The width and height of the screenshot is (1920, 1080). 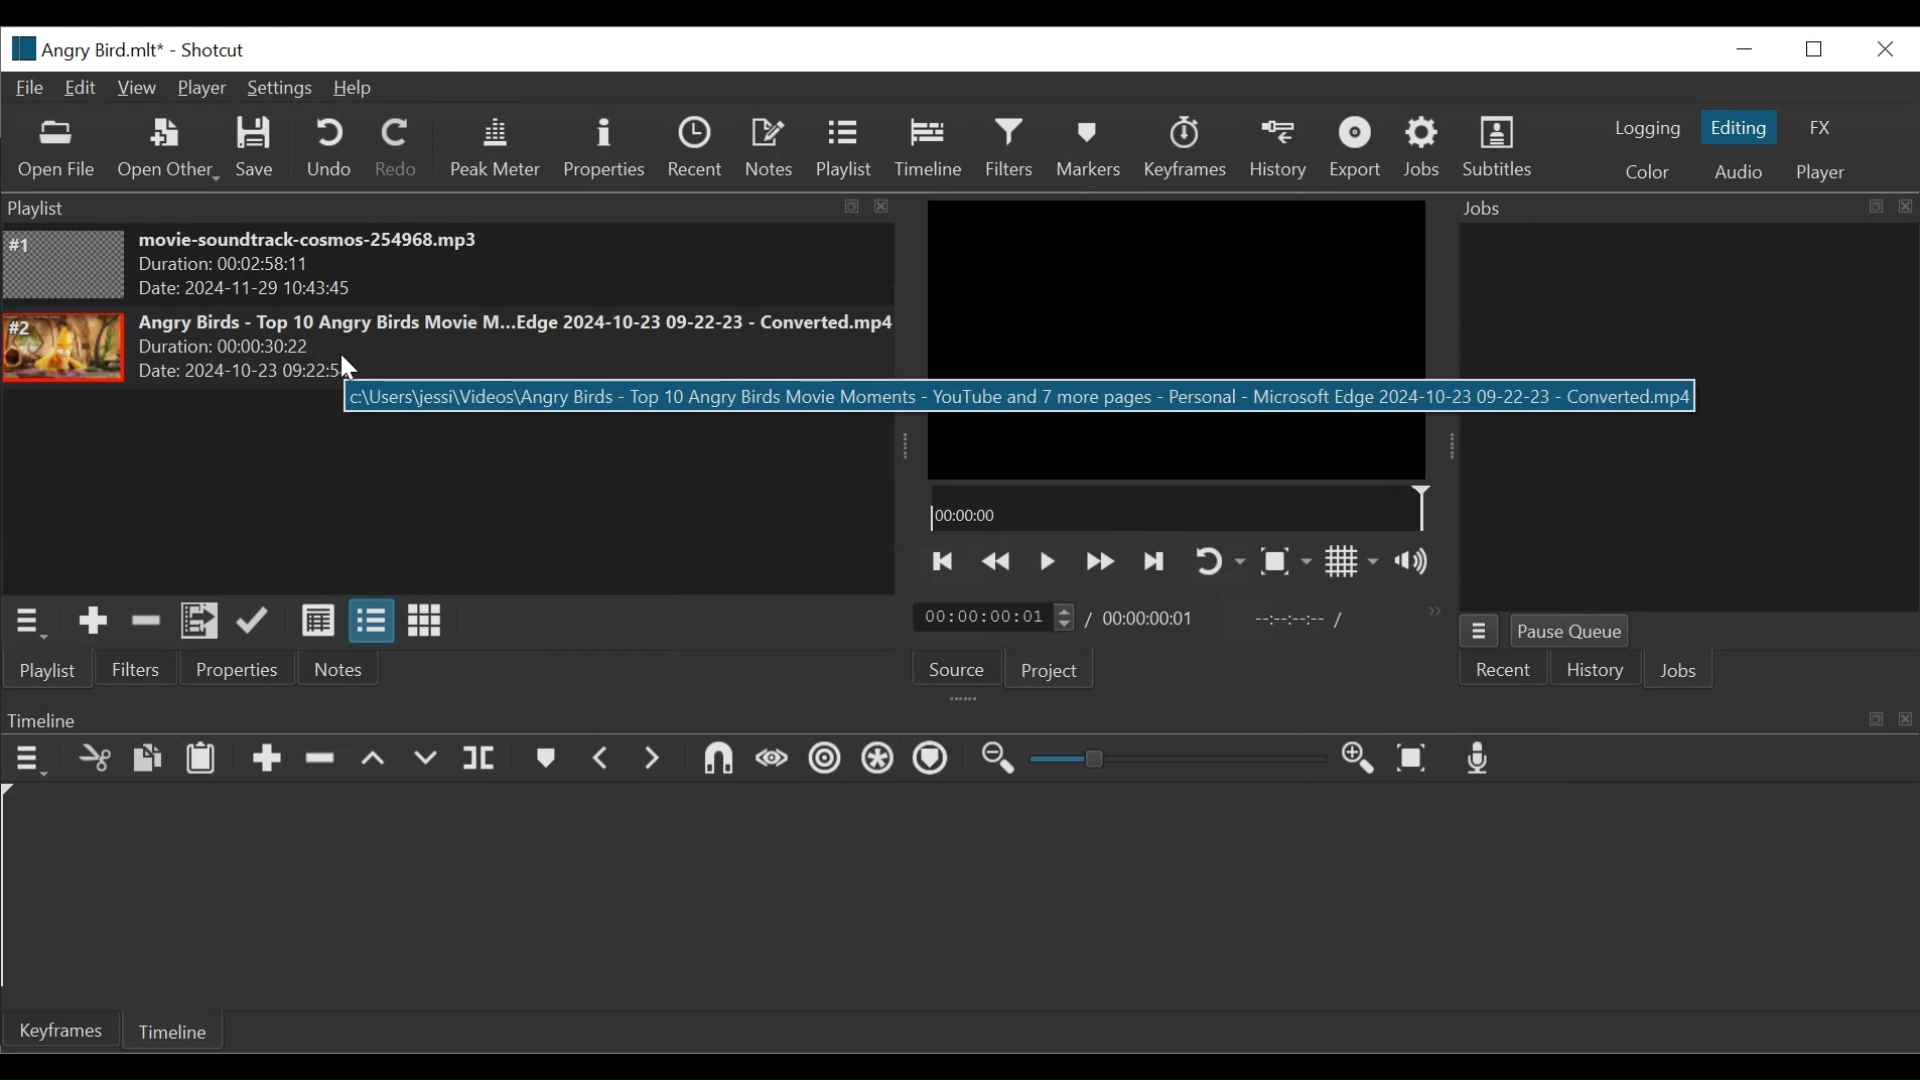 What do you see at coordinates (931, 762) in the screenshot?
I see `Ripple Markers` at bounding box center [931, 762].